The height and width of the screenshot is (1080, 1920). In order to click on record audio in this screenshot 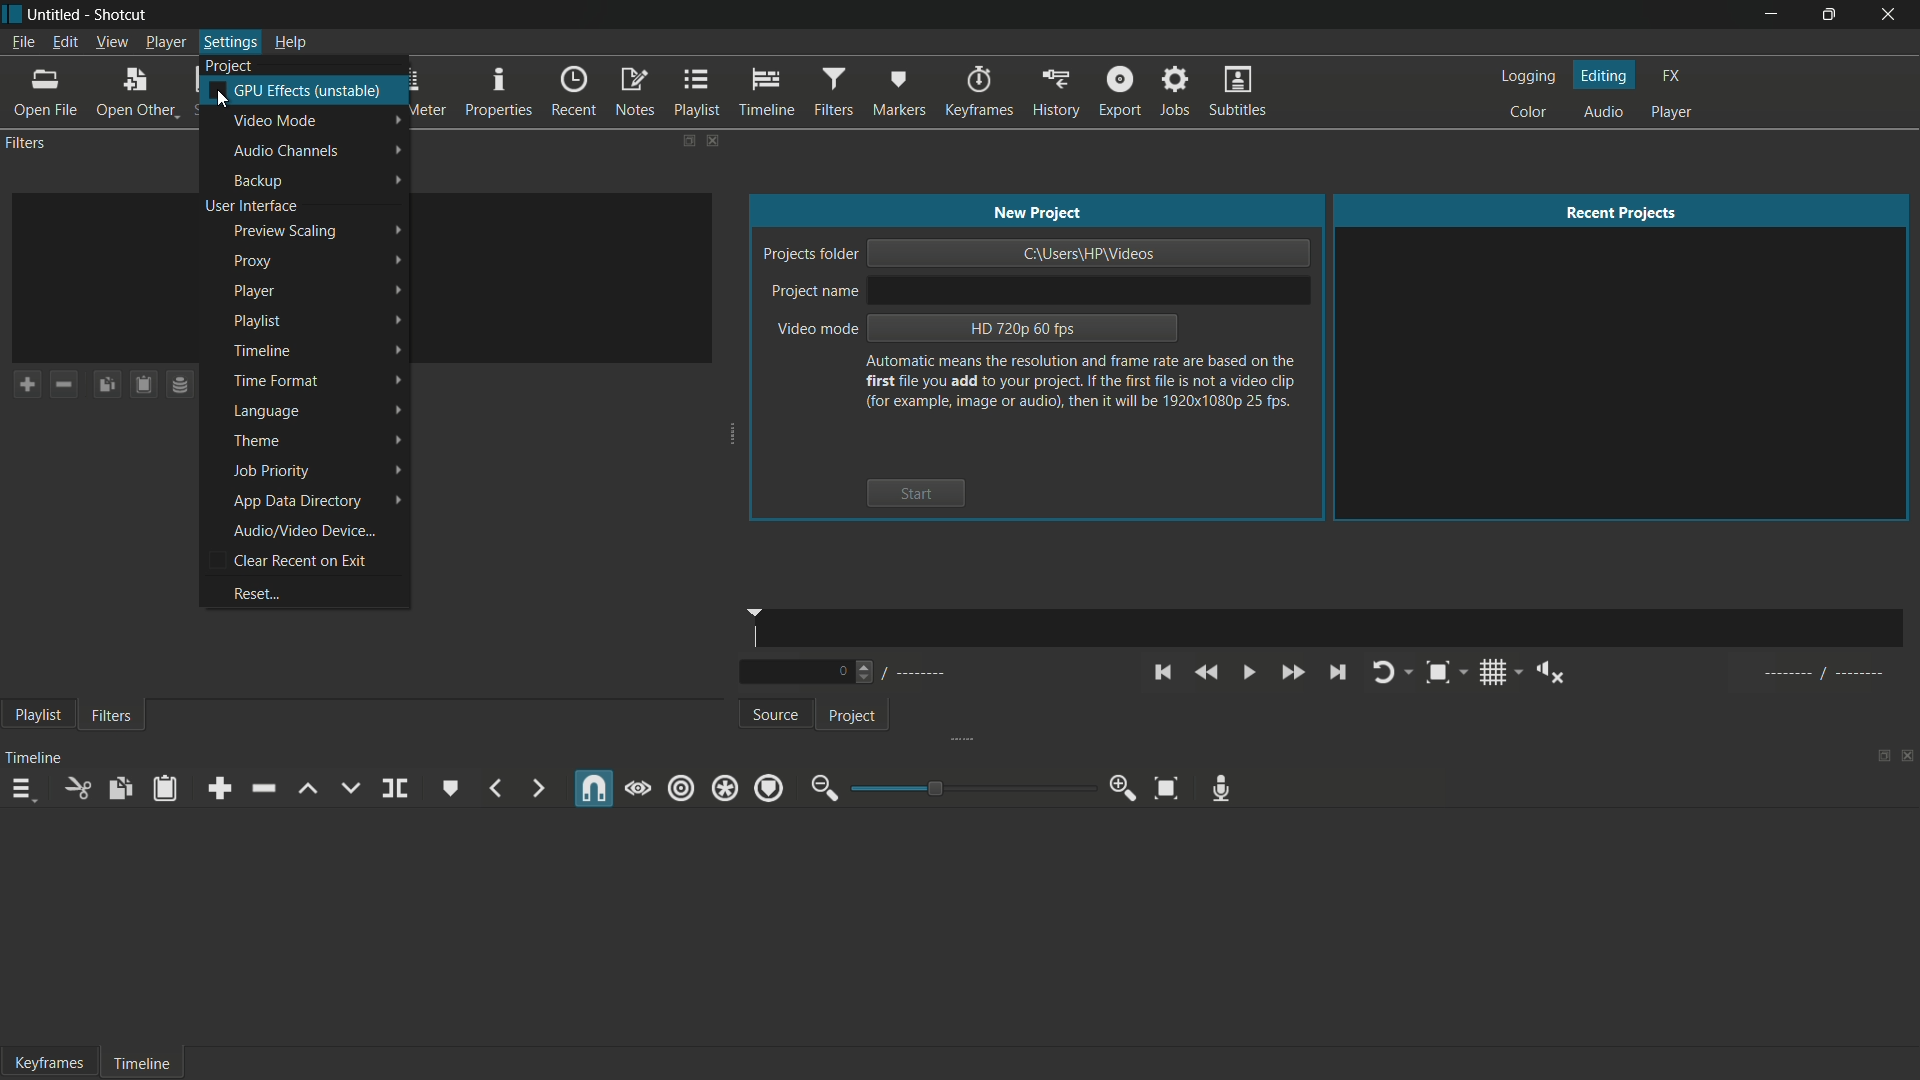, I will do `click(1221, 786)`.